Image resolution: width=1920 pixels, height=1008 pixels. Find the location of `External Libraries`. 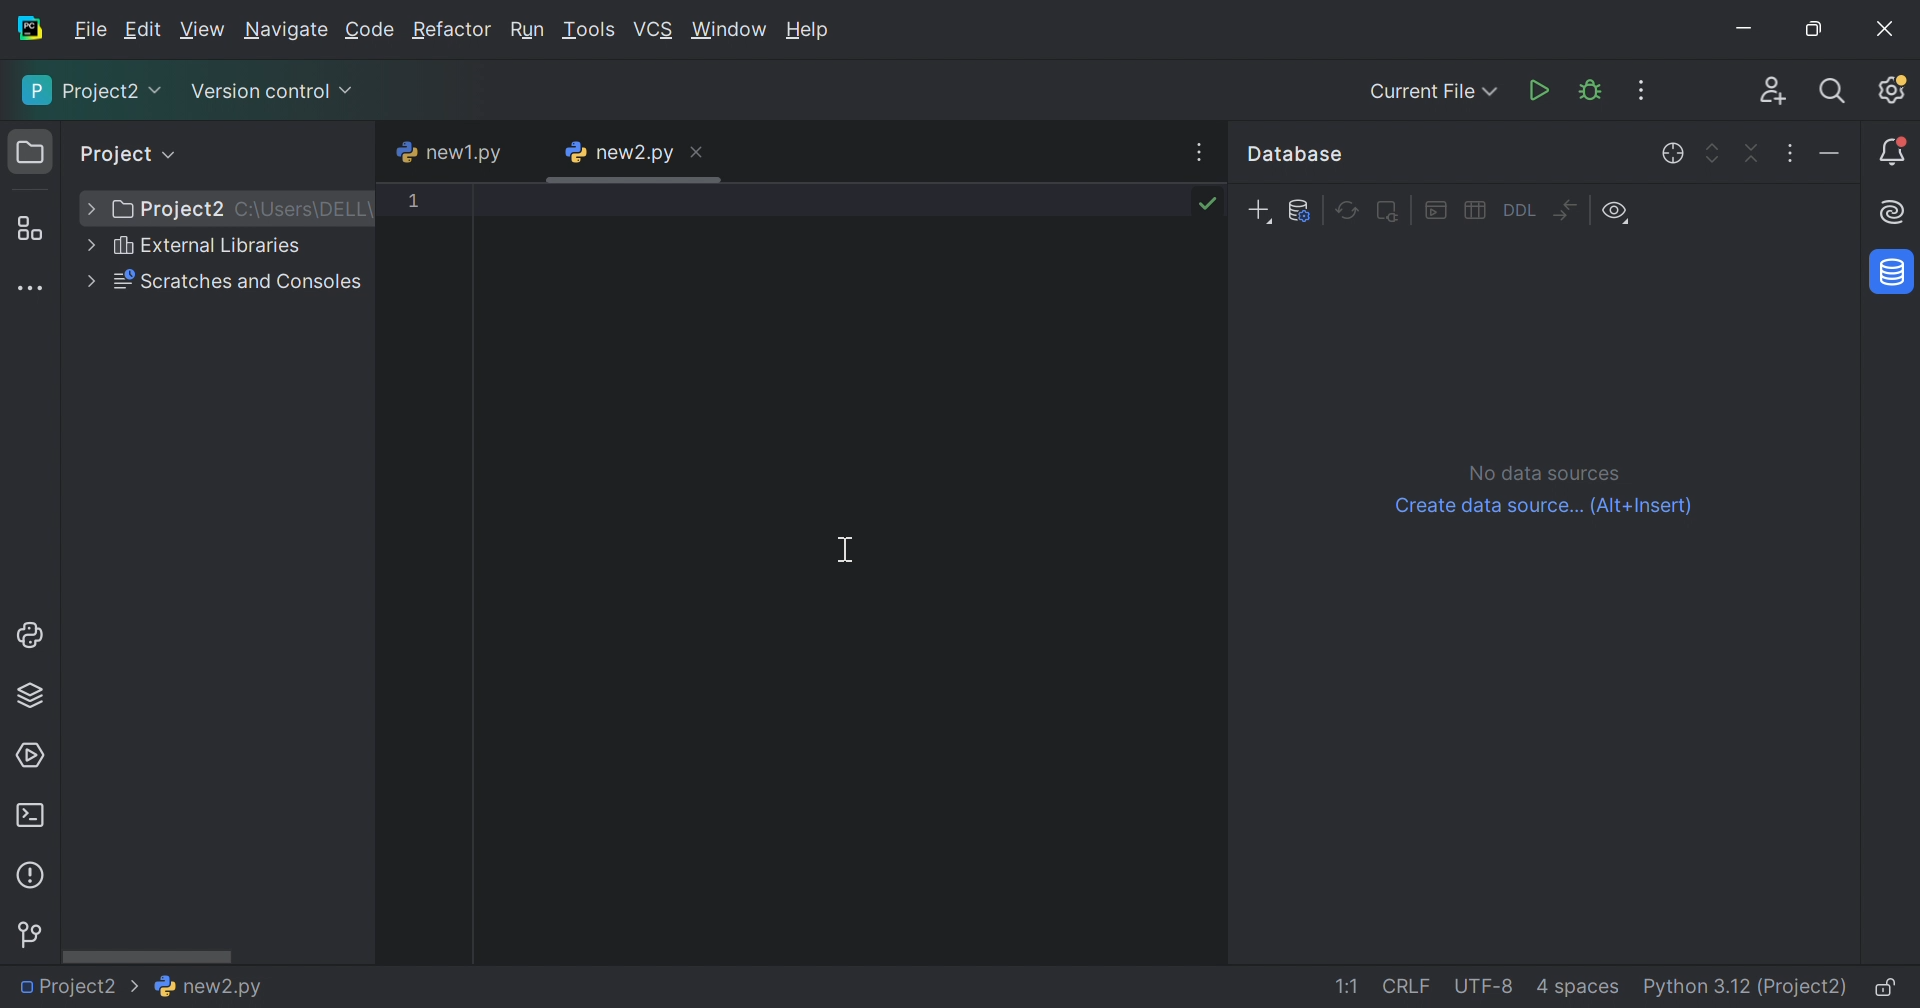

External Libraries is located at coordinates (207, 248).